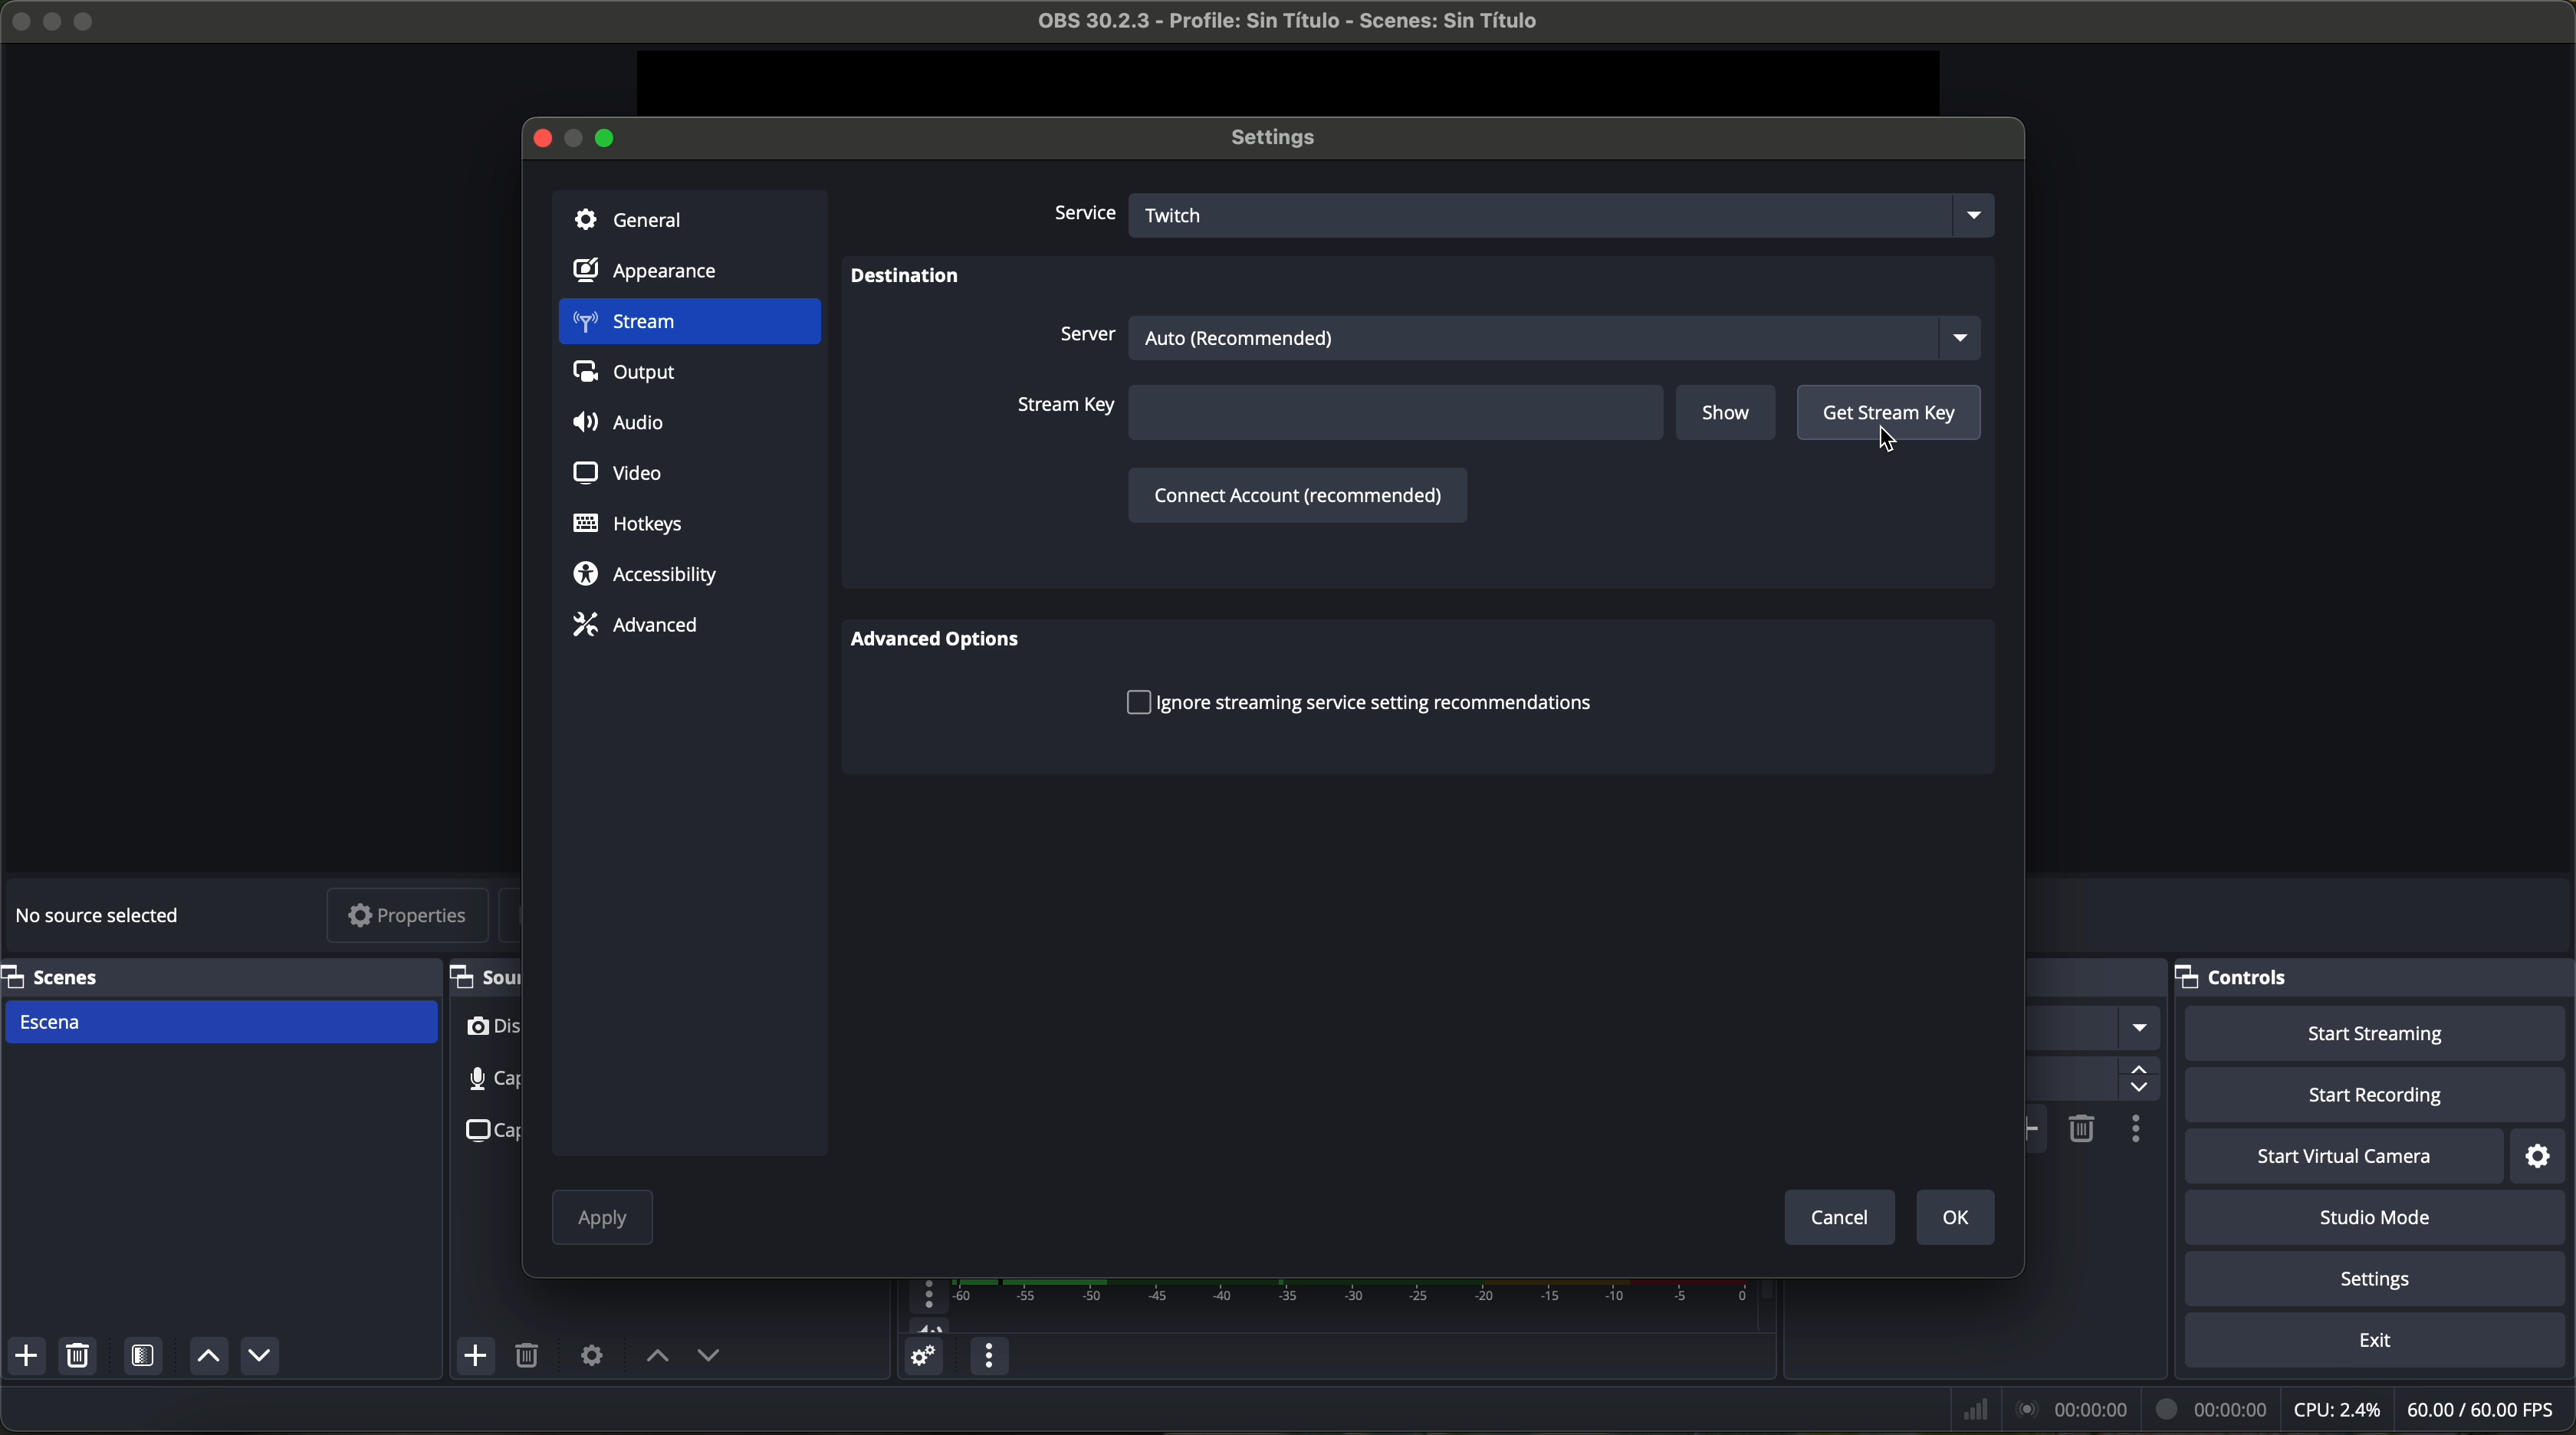  Describe the element at coordinates (1294, 493) in the screenshot. I see `connect account` at that location.